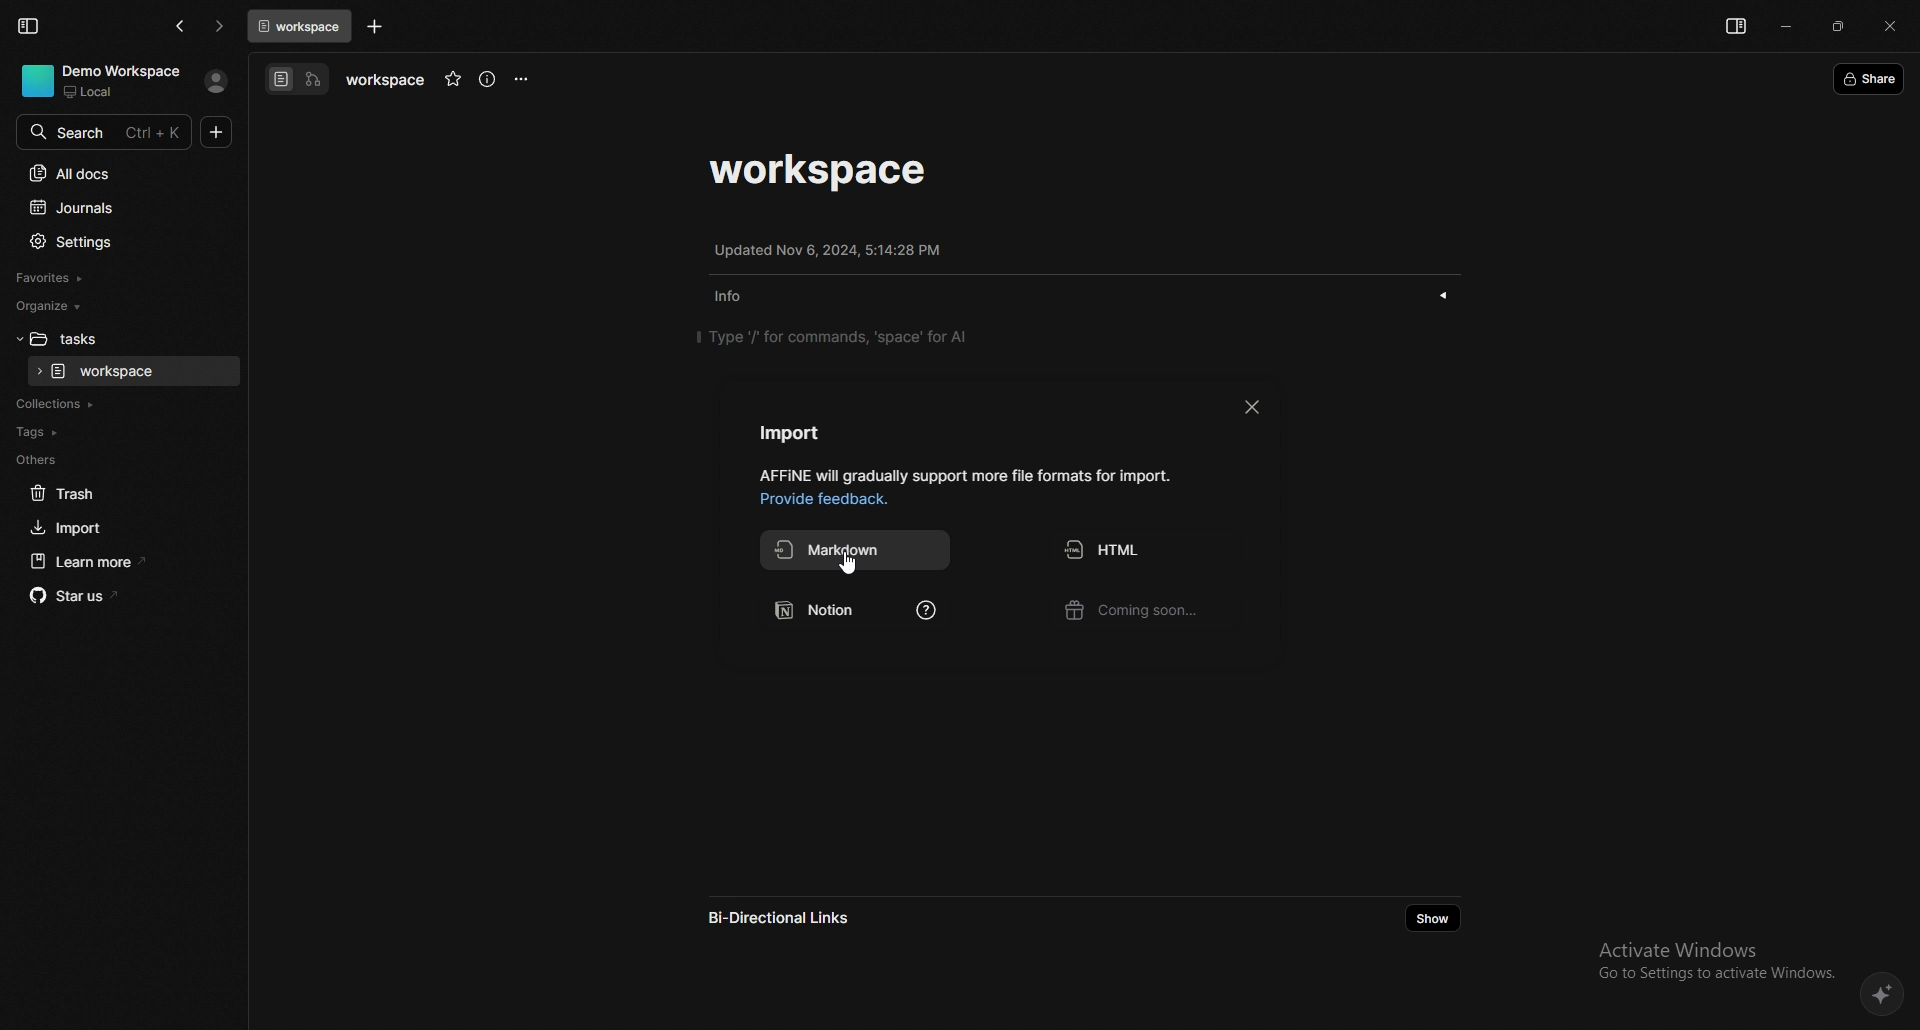 The image size is (1920, 1030). Describe the element at coordinates (384, 81) in the screenshot. I see `task name` at that location.